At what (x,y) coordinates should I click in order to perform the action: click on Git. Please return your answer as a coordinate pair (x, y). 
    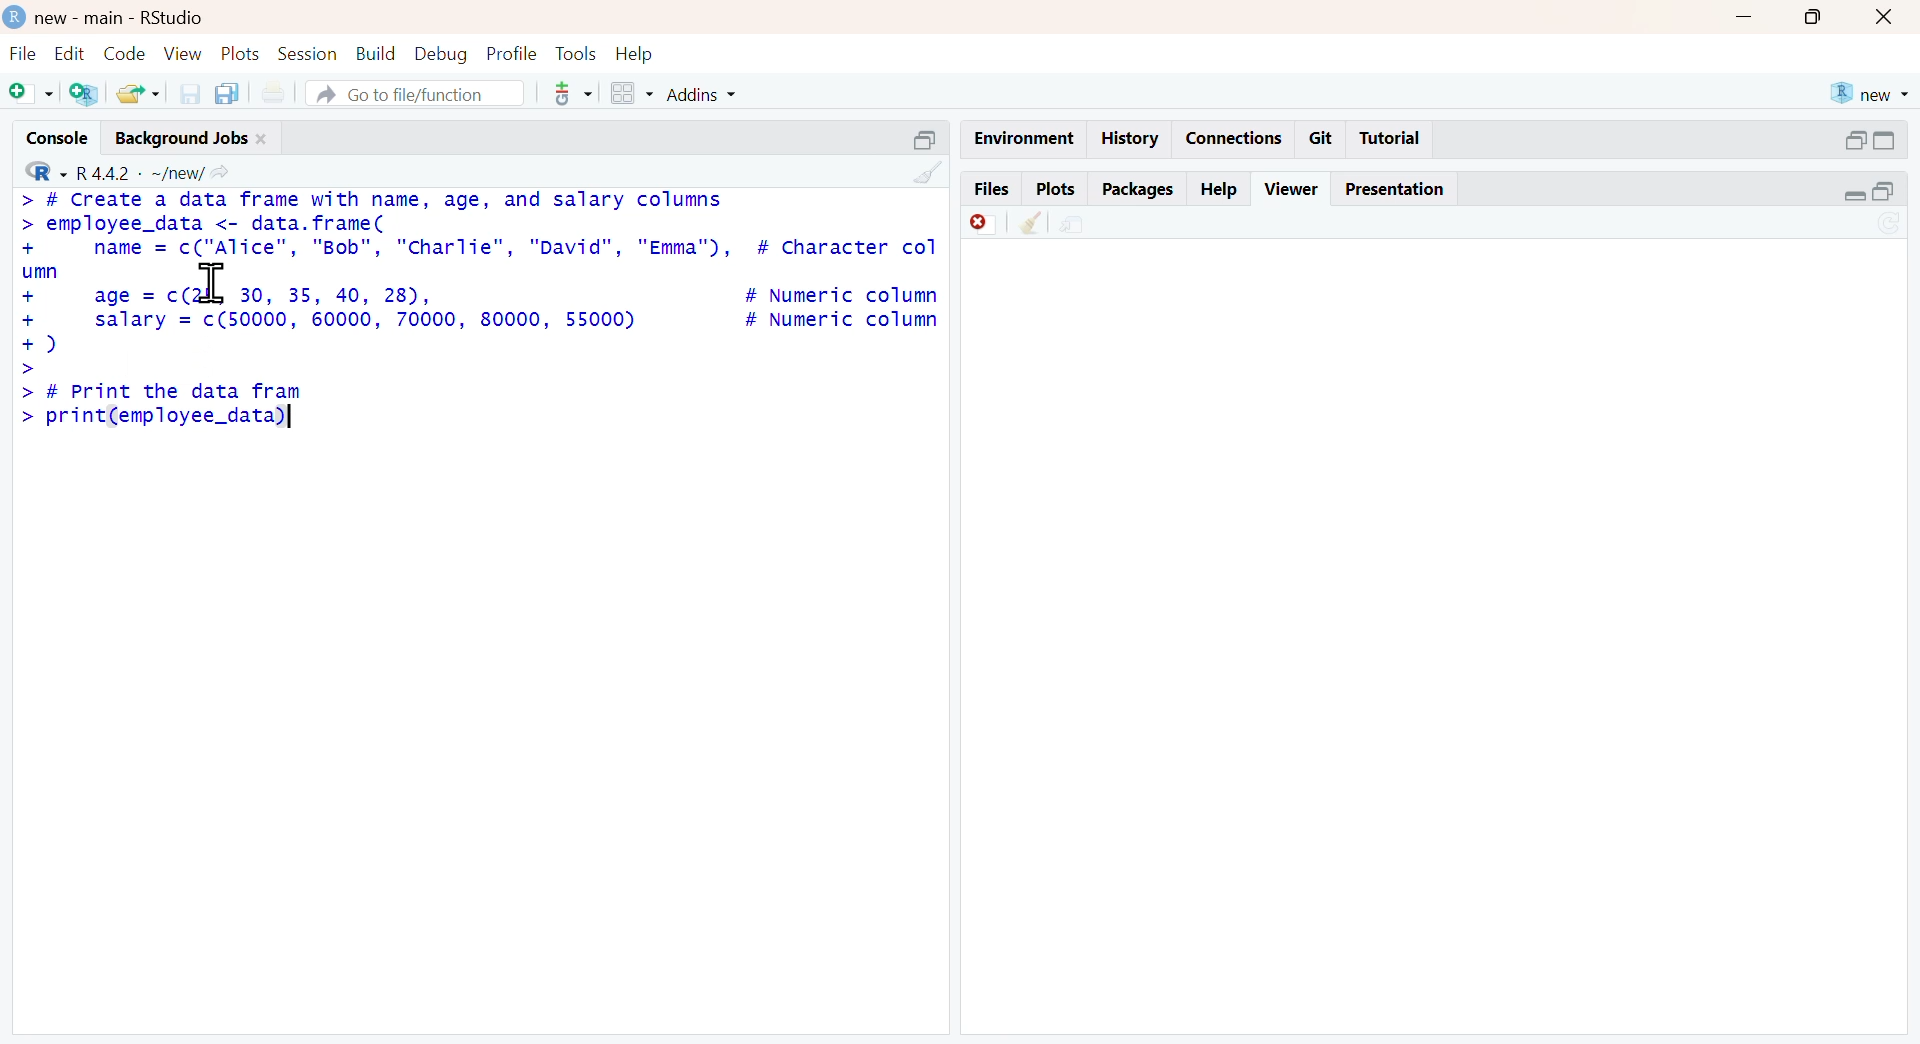
    Looking at the image, I should click on (1323, 137).